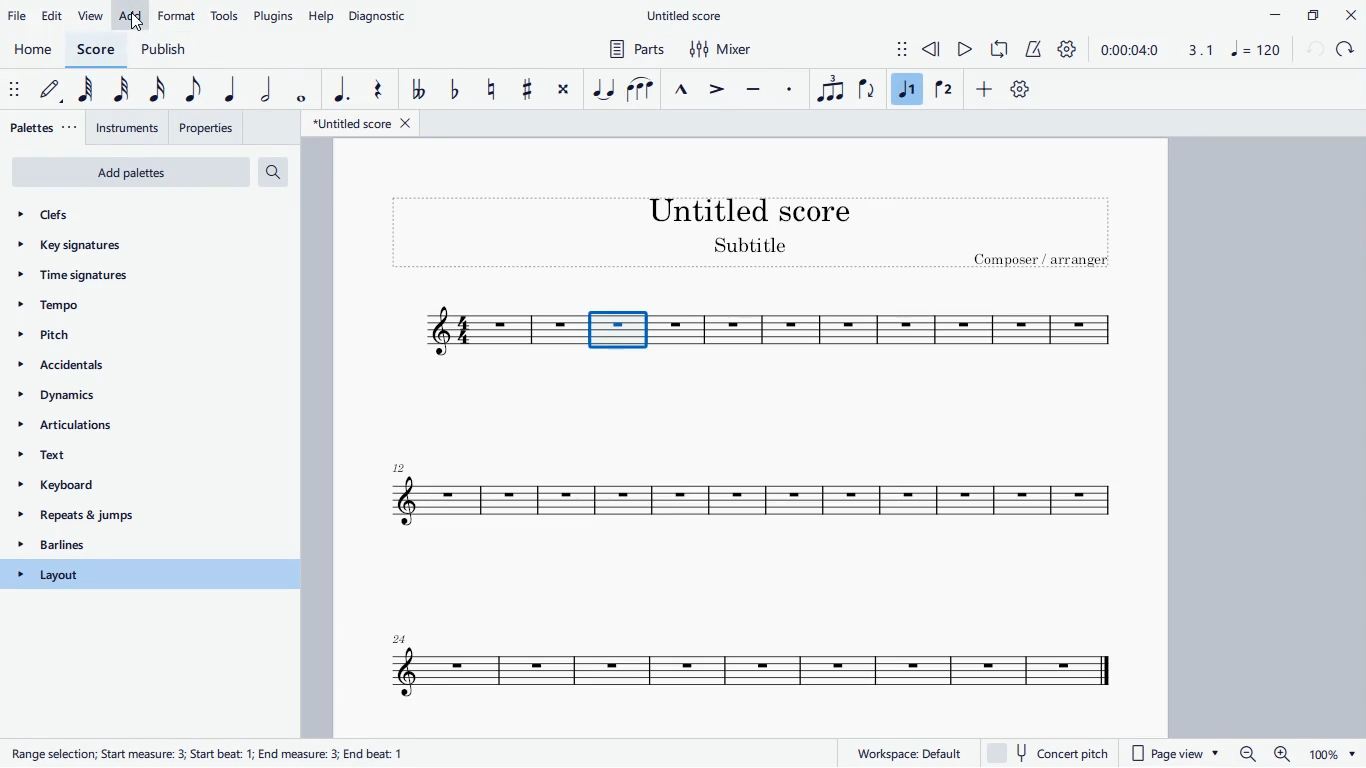  What do you see at coordinates (128, 517) in the screenshot?
I see `repeats & jumps` at bounding box center [128, 517].